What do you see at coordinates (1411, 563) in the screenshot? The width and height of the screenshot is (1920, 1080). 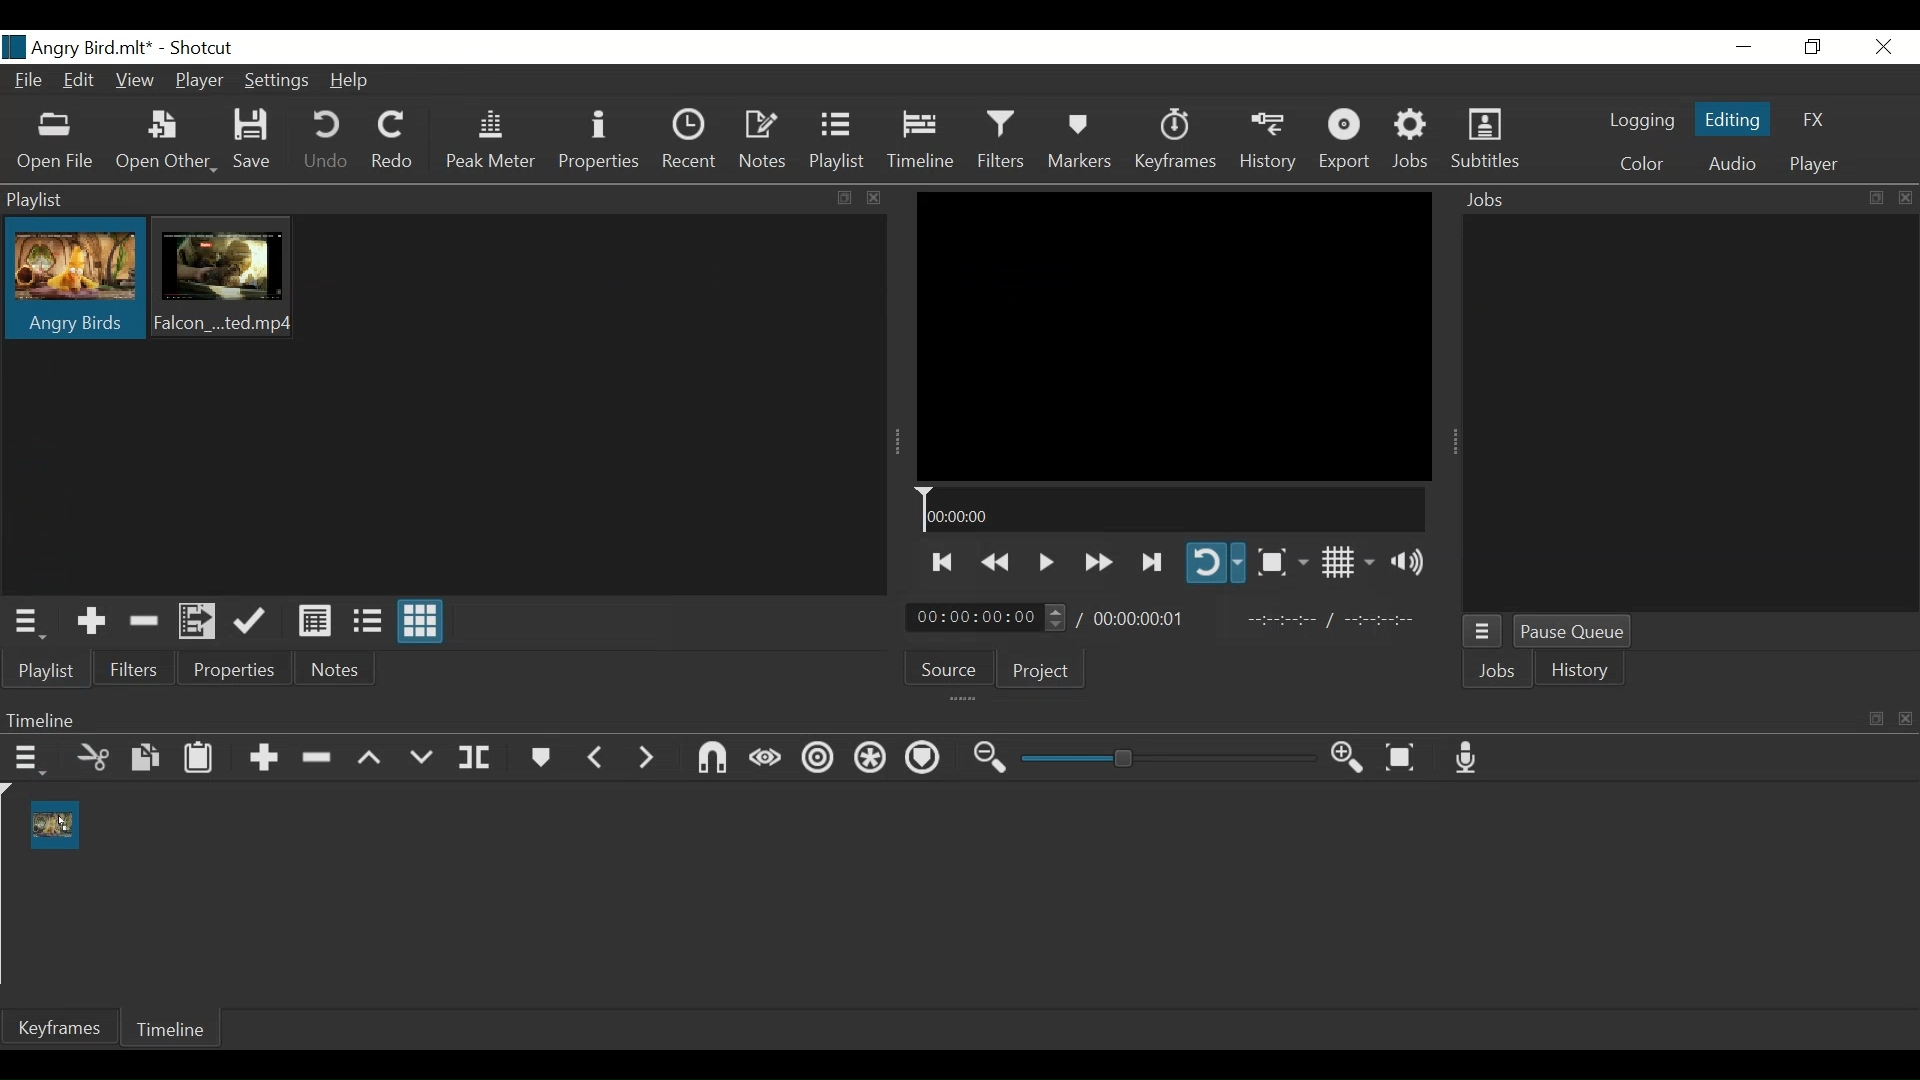 I see `Show volume control` at bounding box center [1411, 563].